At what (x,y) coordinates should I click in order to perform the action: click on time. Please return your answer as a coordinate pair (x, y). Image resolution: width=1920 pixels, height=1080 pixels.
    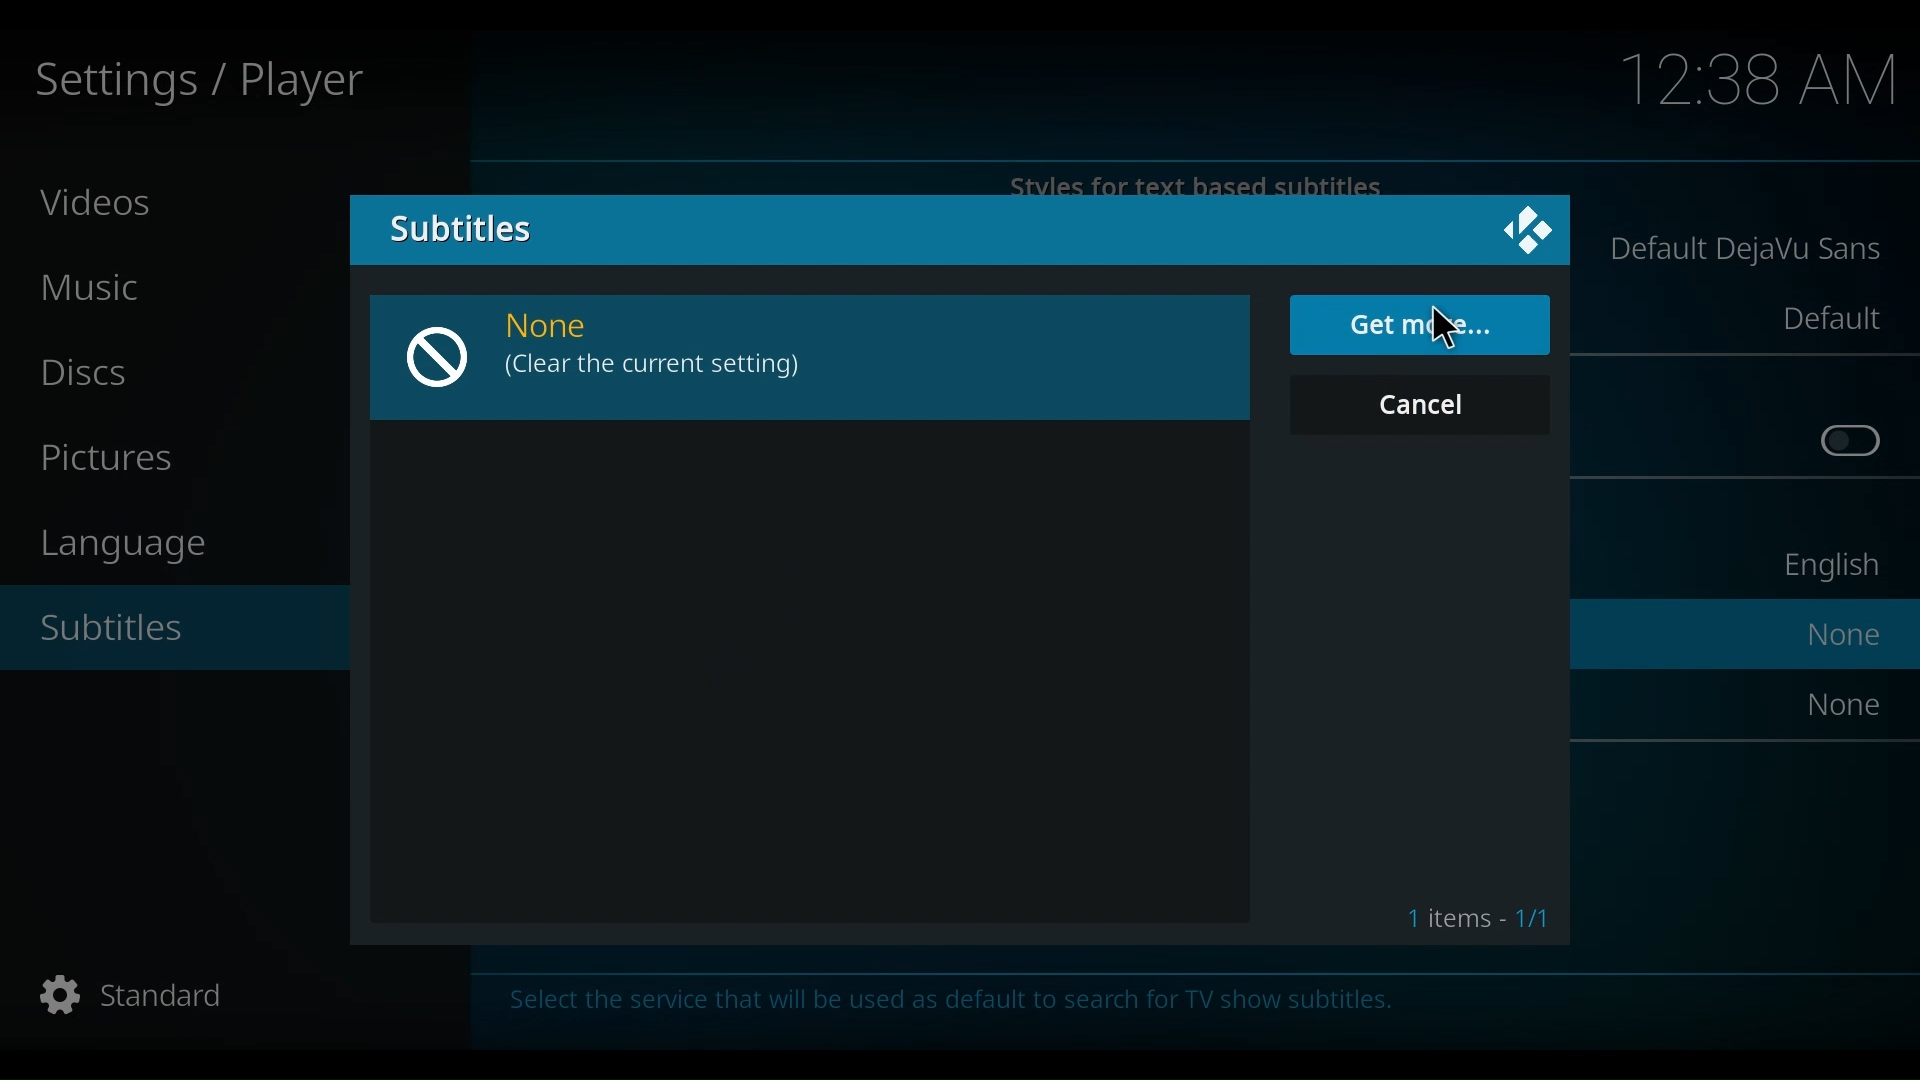
    Looking at the image, I should click on (1761, 82).